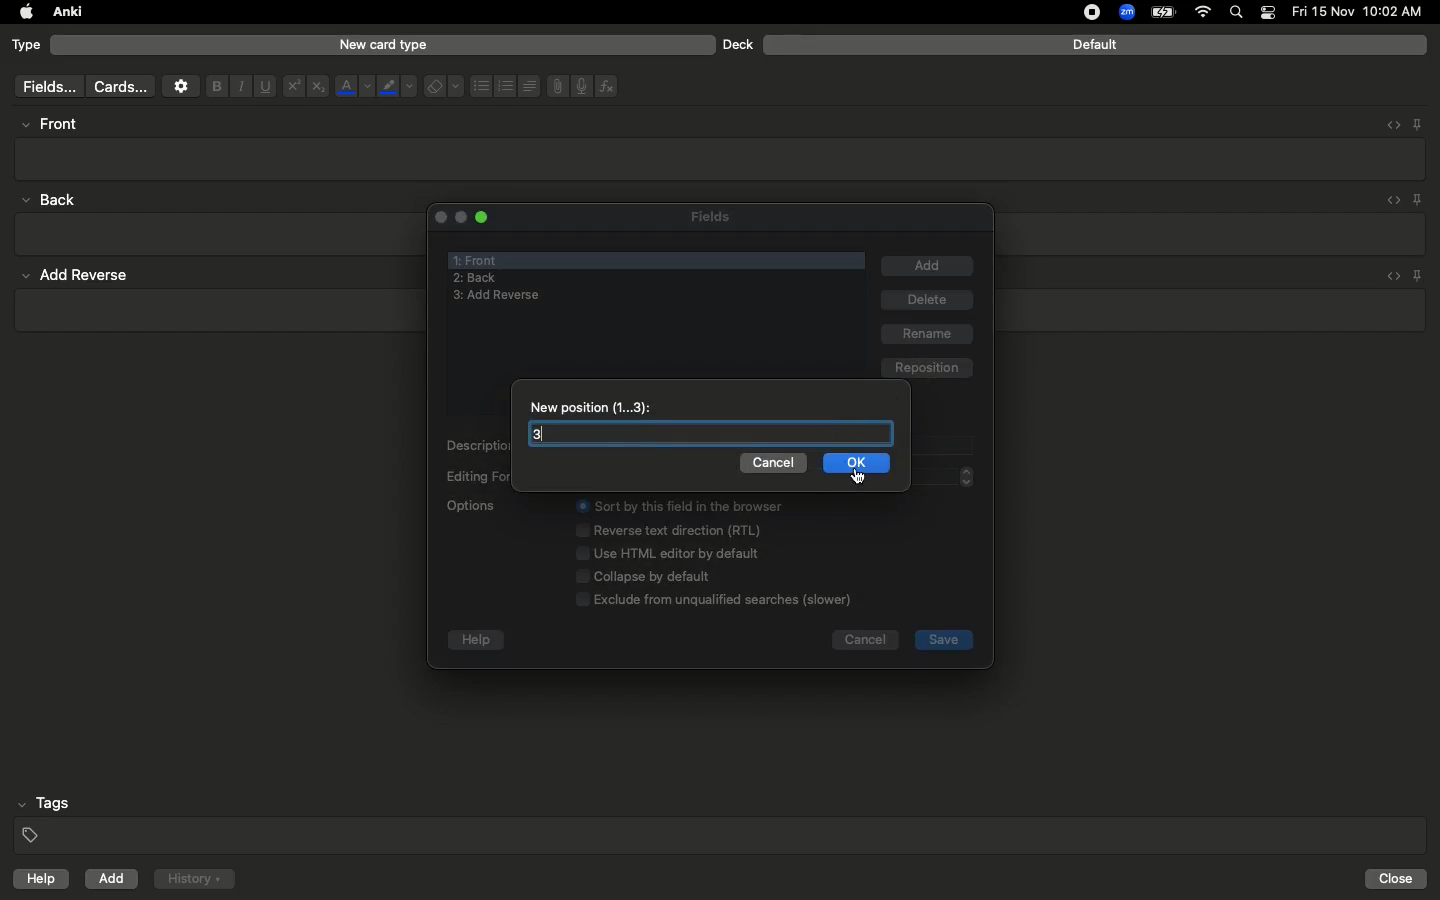 The image size is (1440, 900). Describe the element at coordinates (194, 879) in the screenshot. I see `History` at that location.